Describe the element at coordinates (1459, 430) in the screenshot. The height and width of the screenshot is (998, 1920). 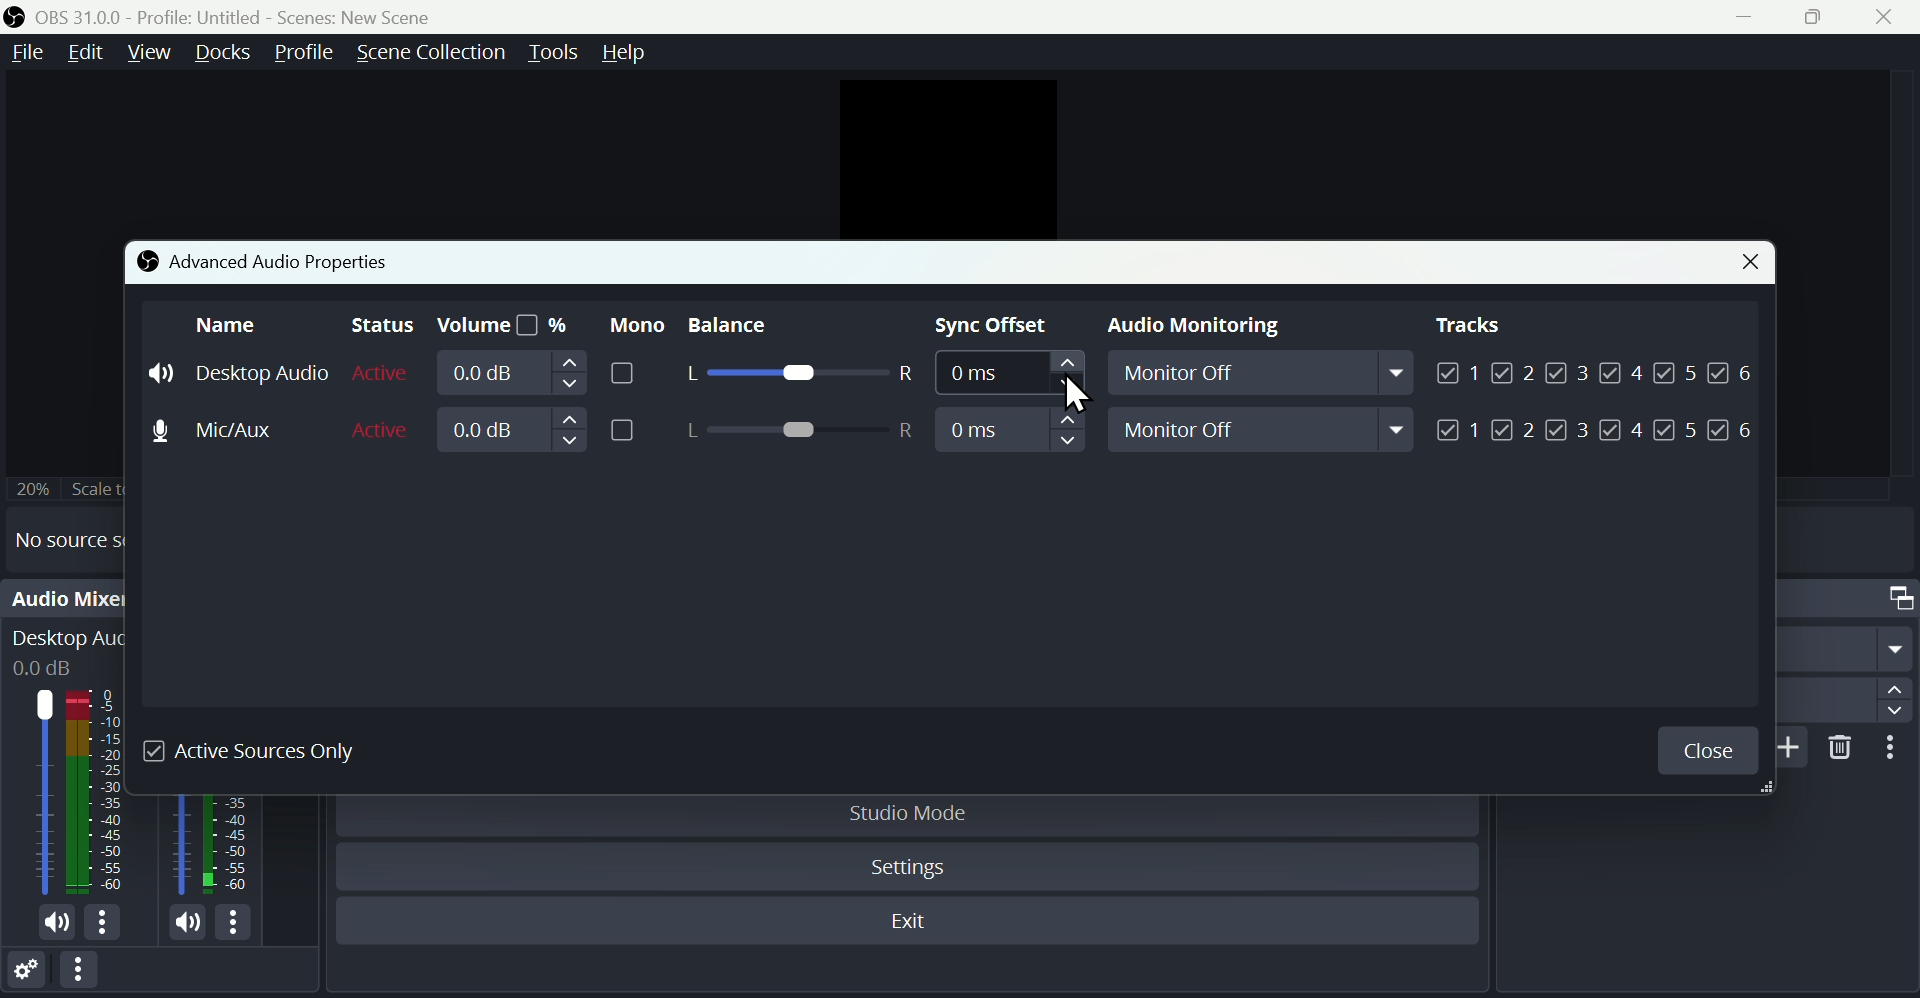
I see `(un)check Track 1` at that location.